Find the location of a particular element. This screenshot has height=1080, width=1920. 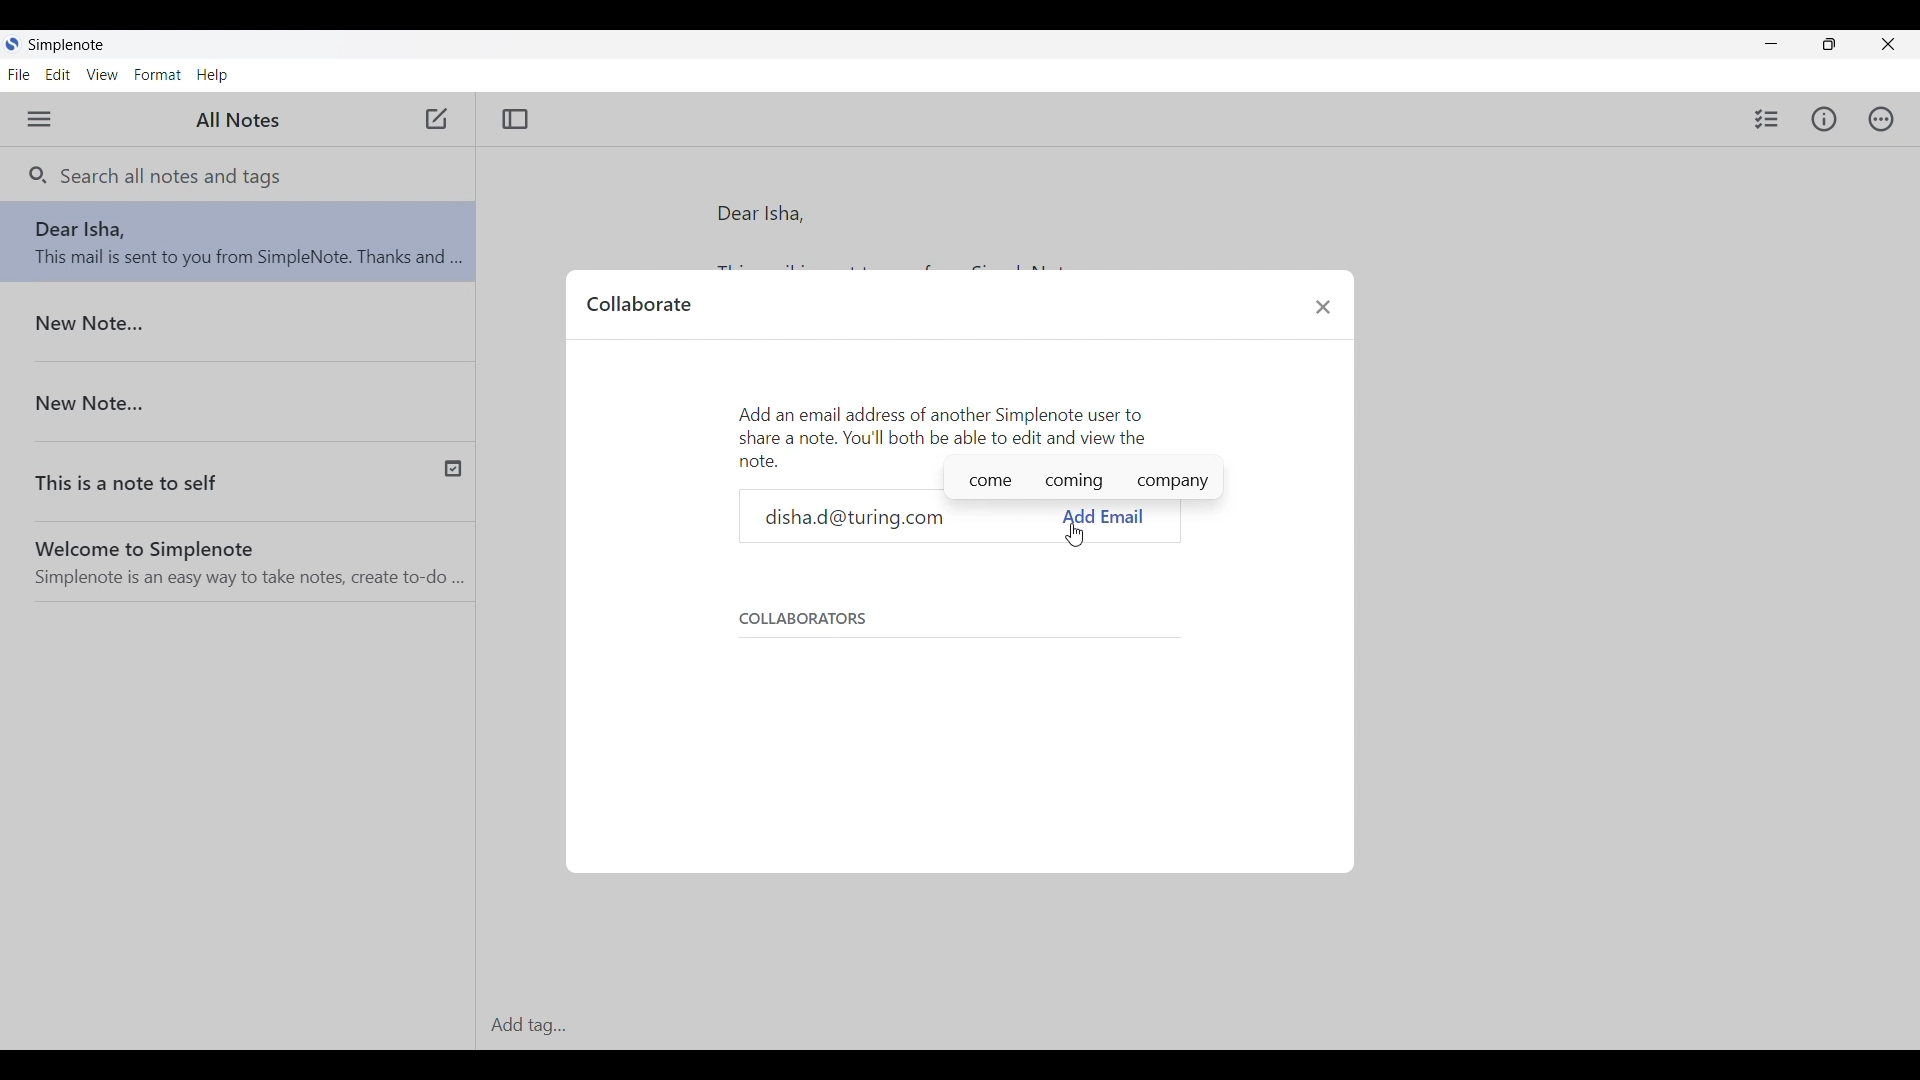

Add tag is located at coordinates (1193, 1026).